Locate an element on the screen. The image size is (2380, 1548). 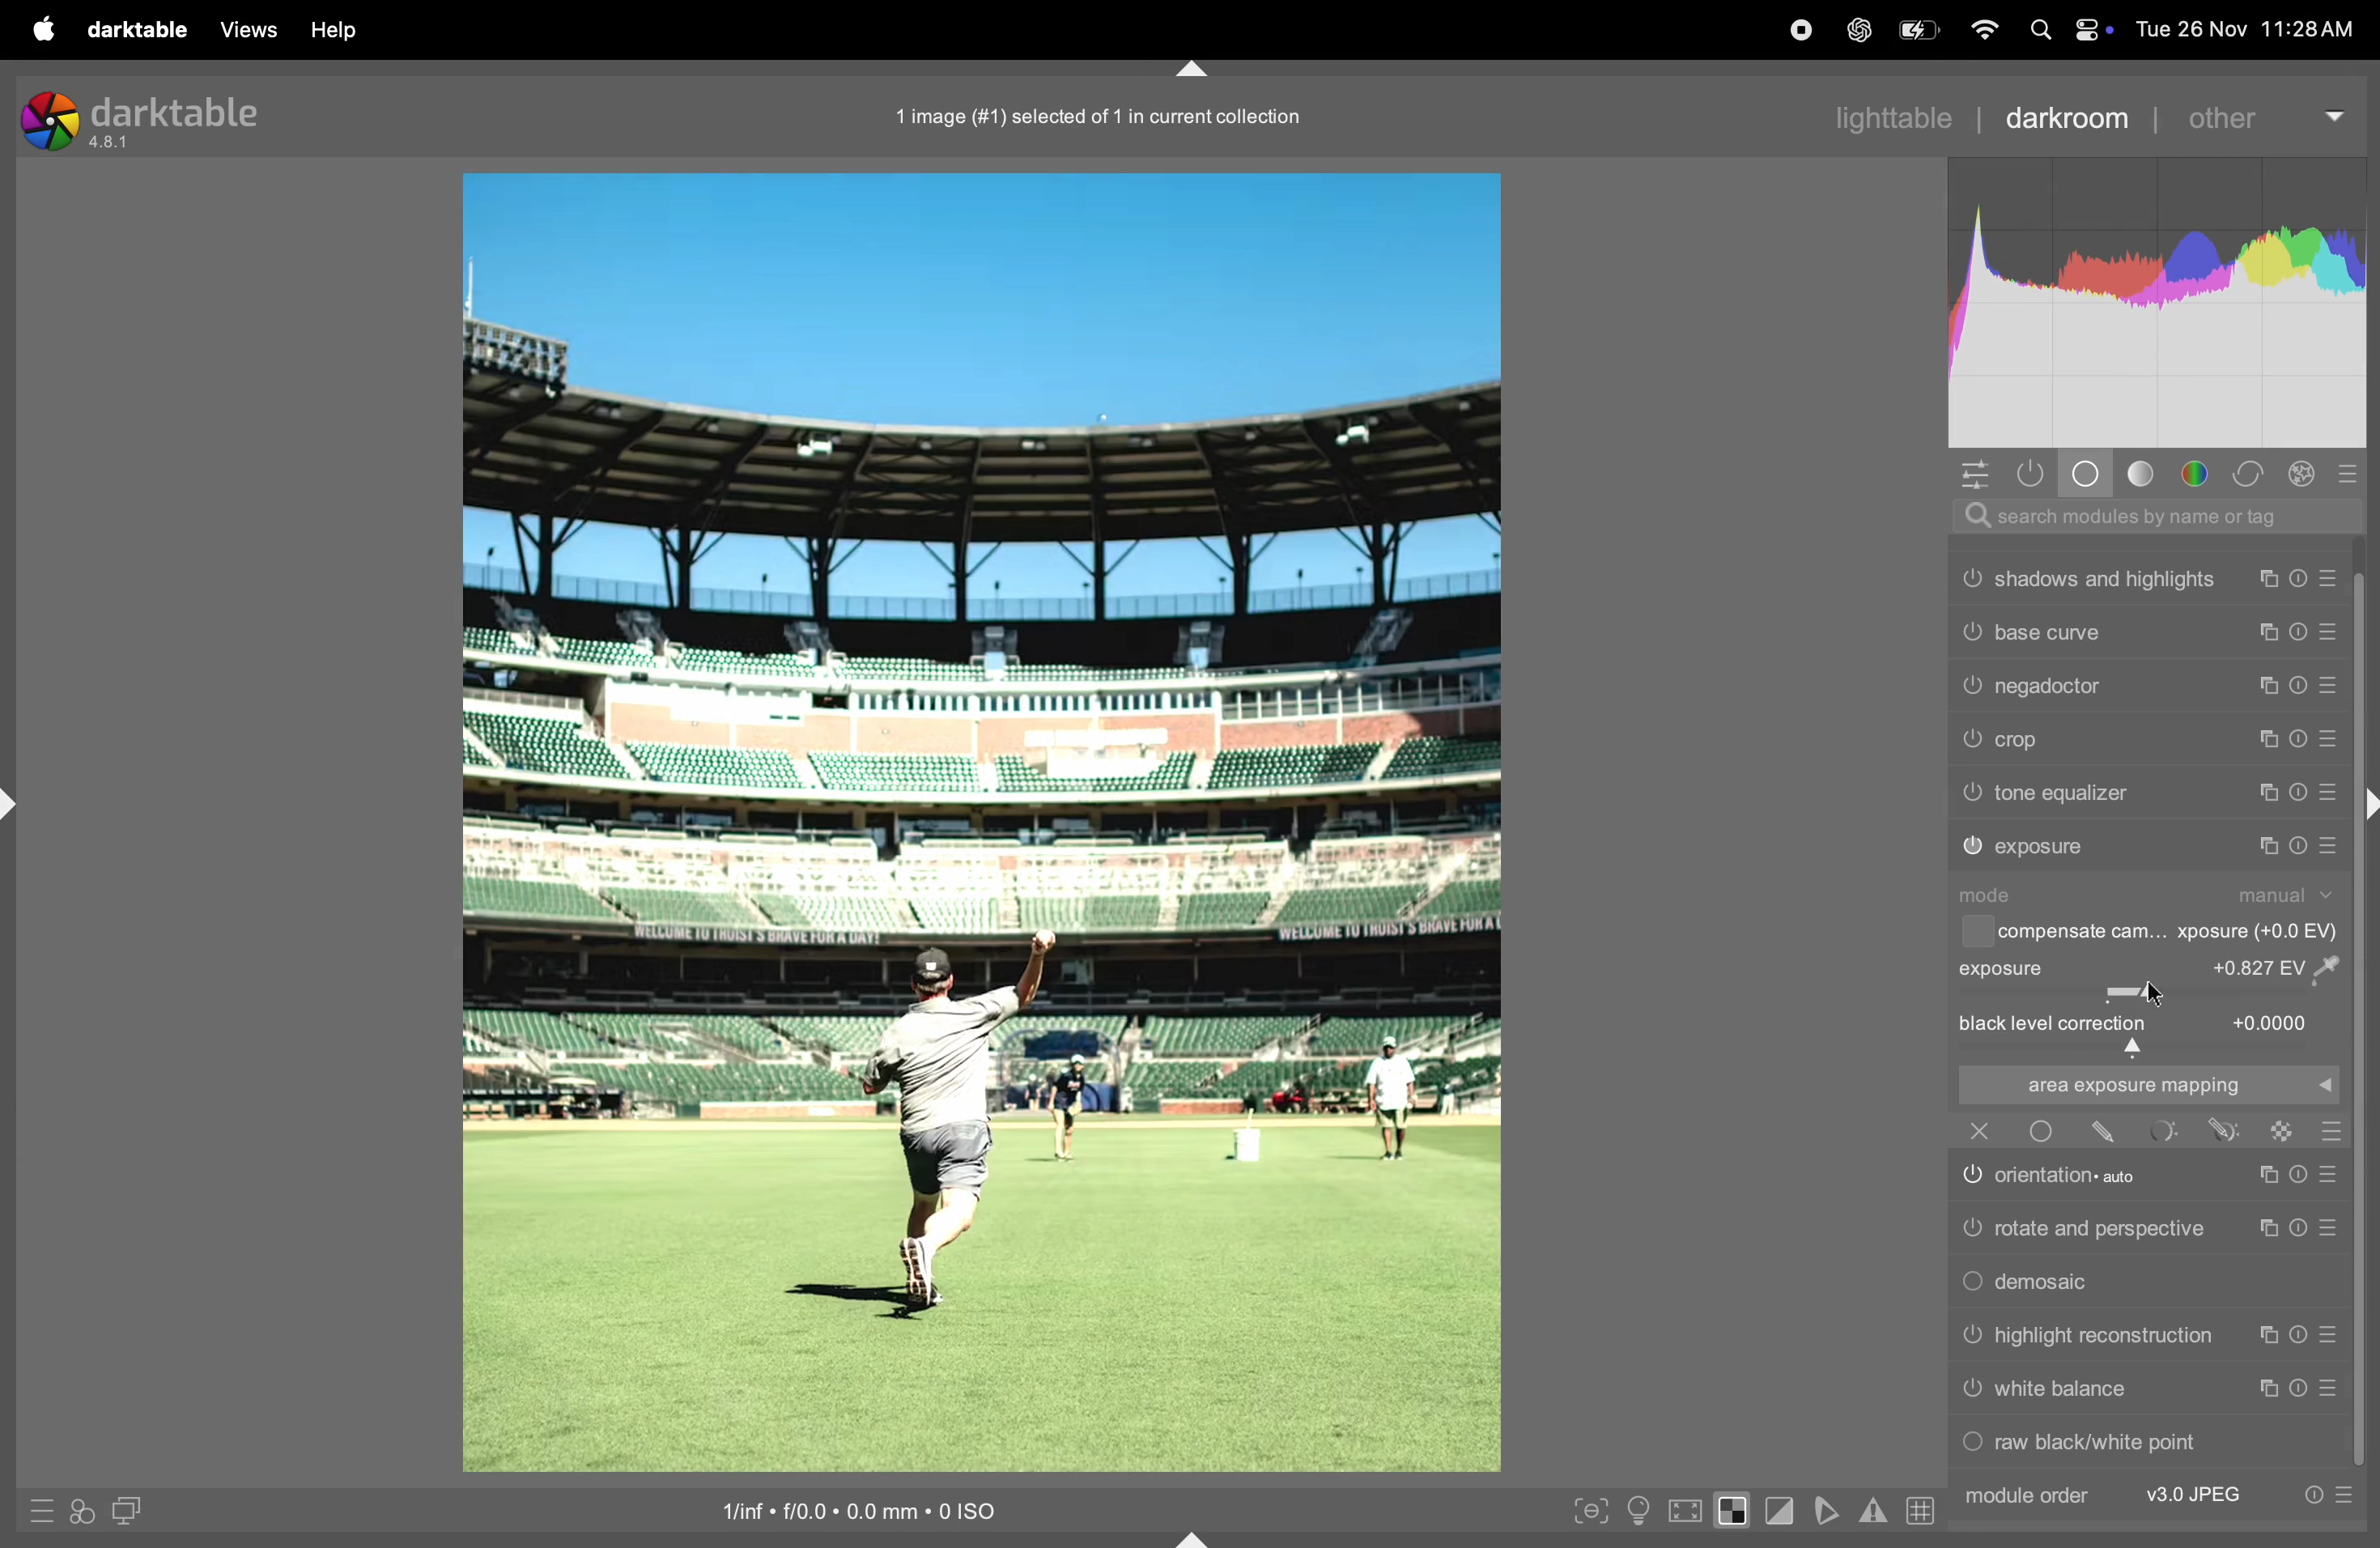
quick access is located at coordinates (82, 1513).